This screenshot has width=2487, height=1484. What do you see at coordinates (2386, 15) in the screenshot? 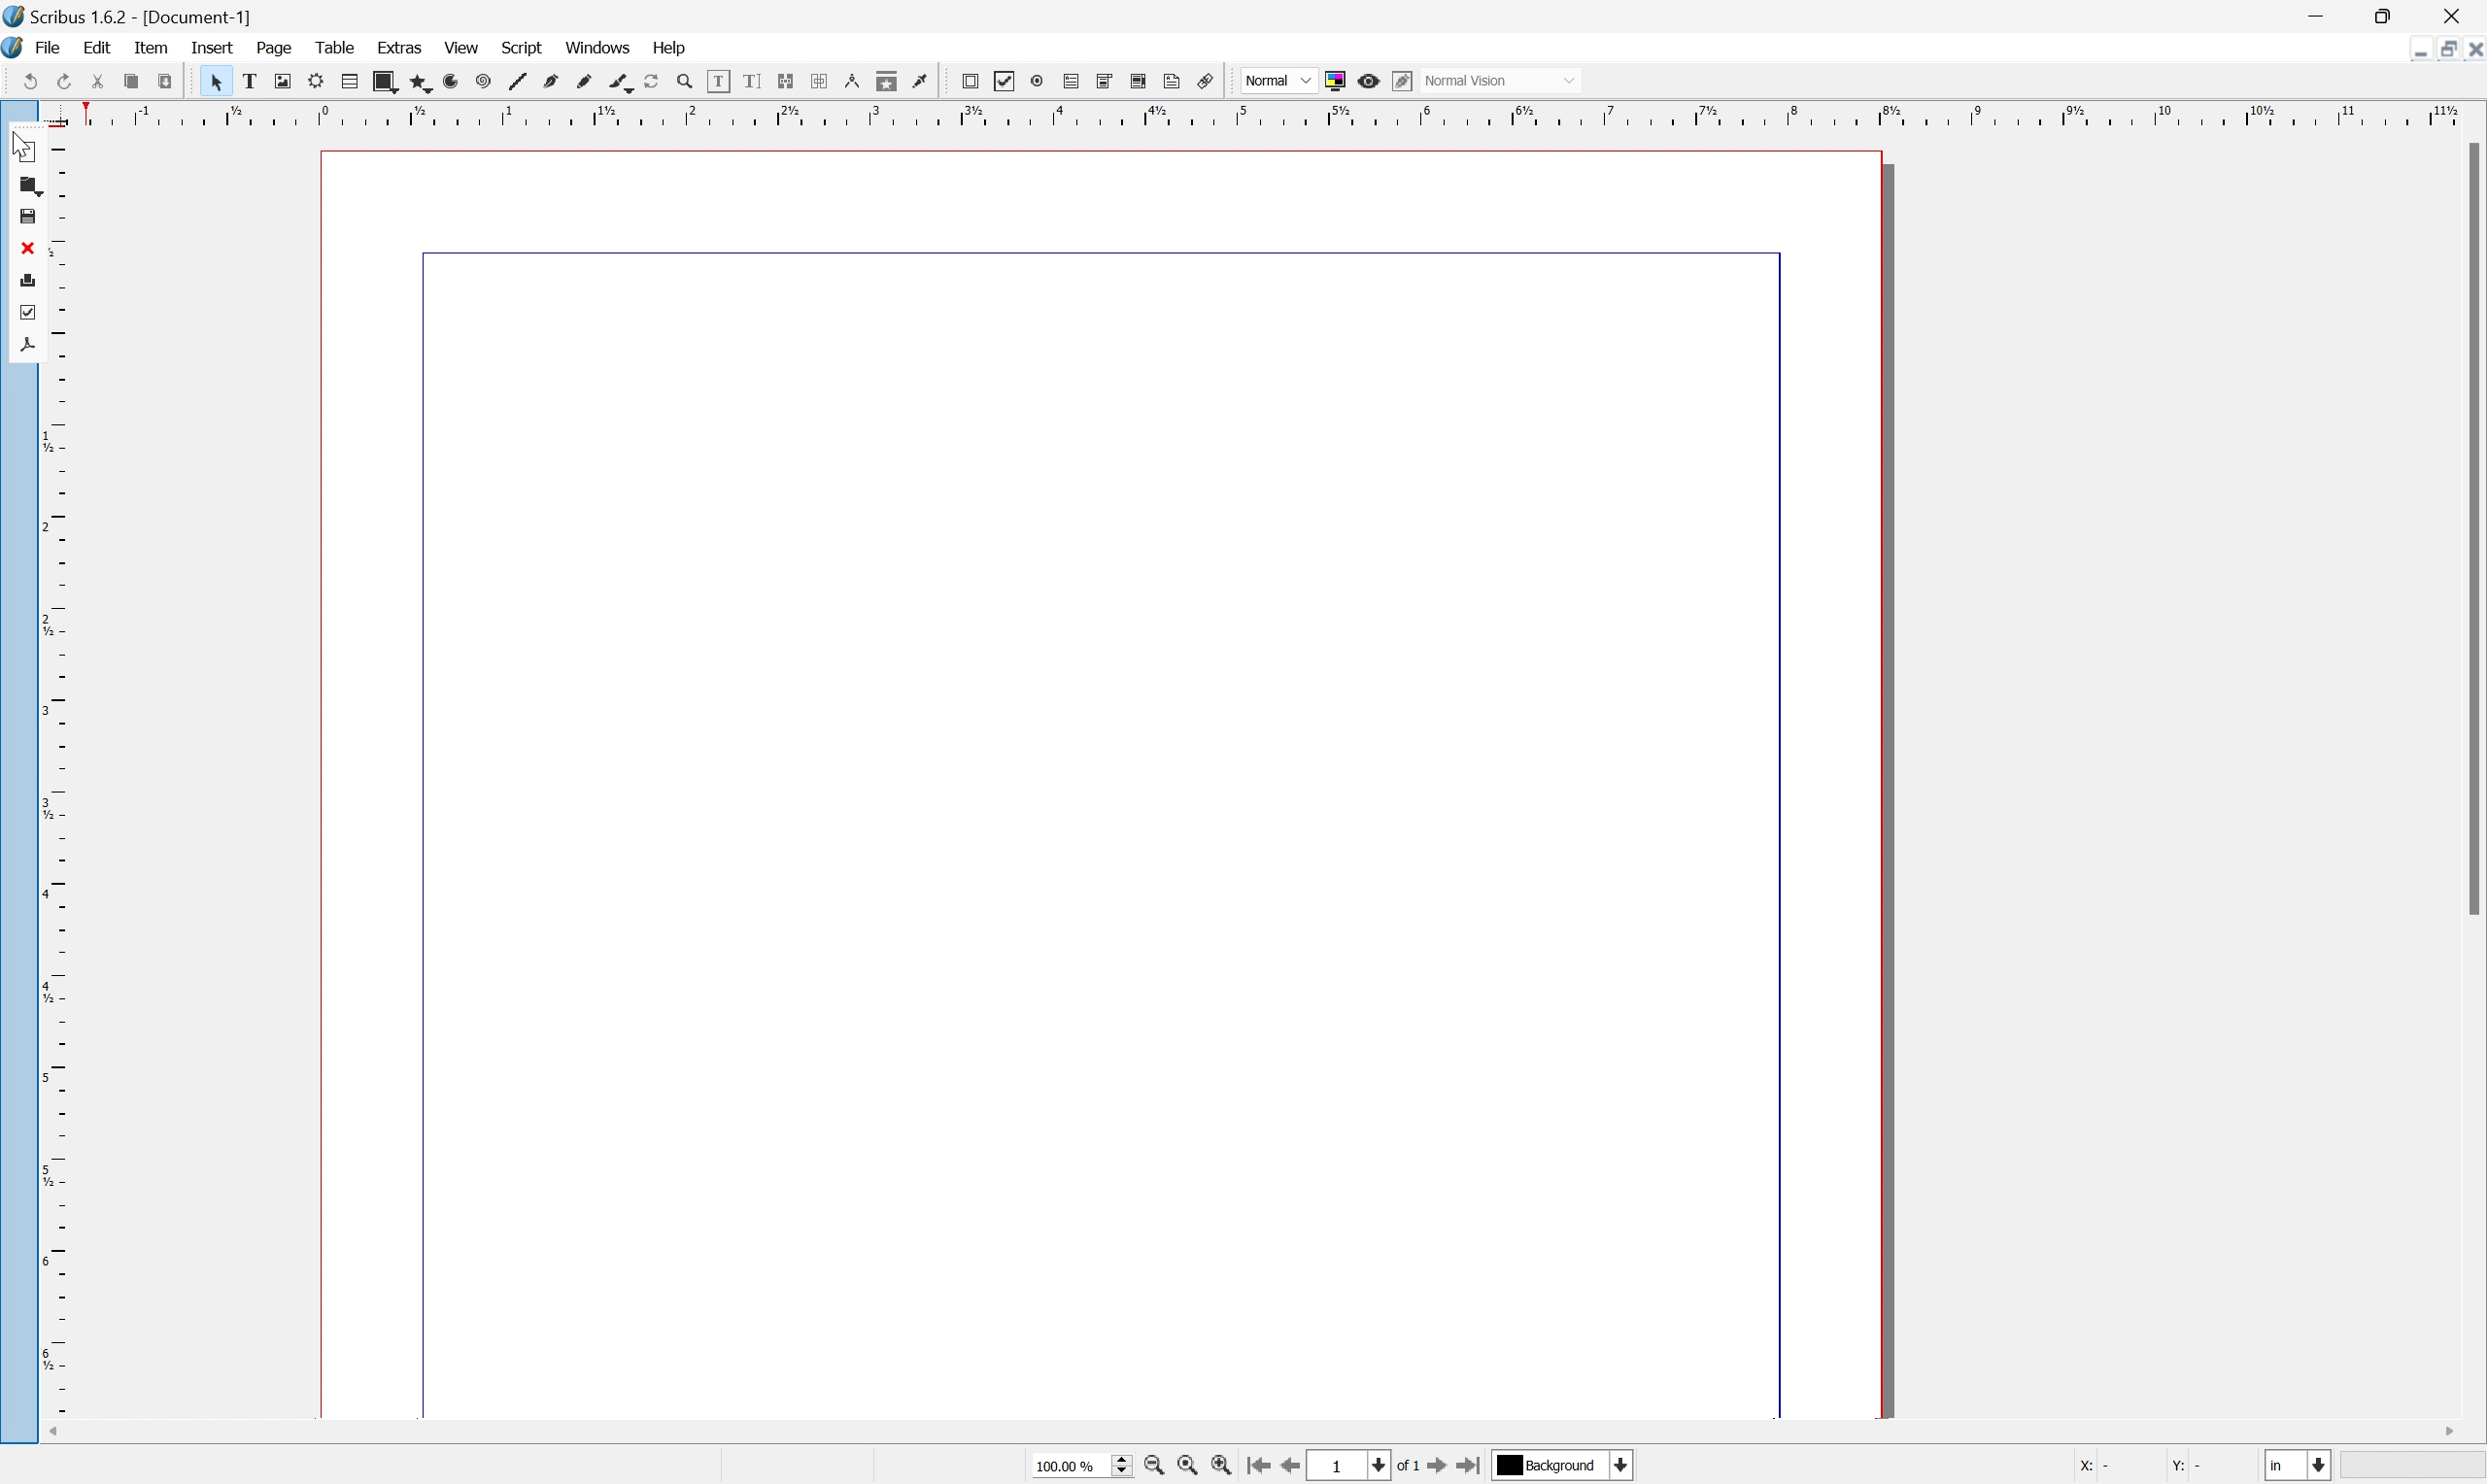
I see `restore down` at bounding box center [2386, 15].